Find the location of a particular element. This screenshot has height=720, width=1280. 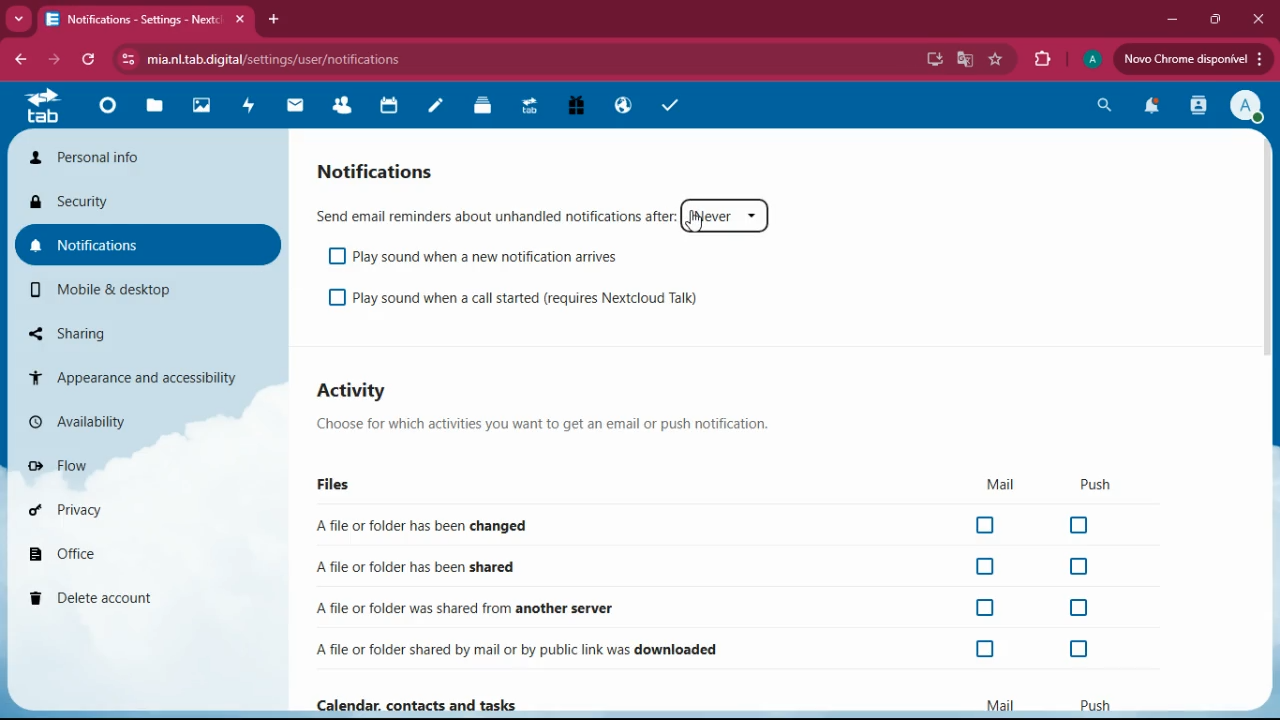

send email is located at coordinates (491, 213).